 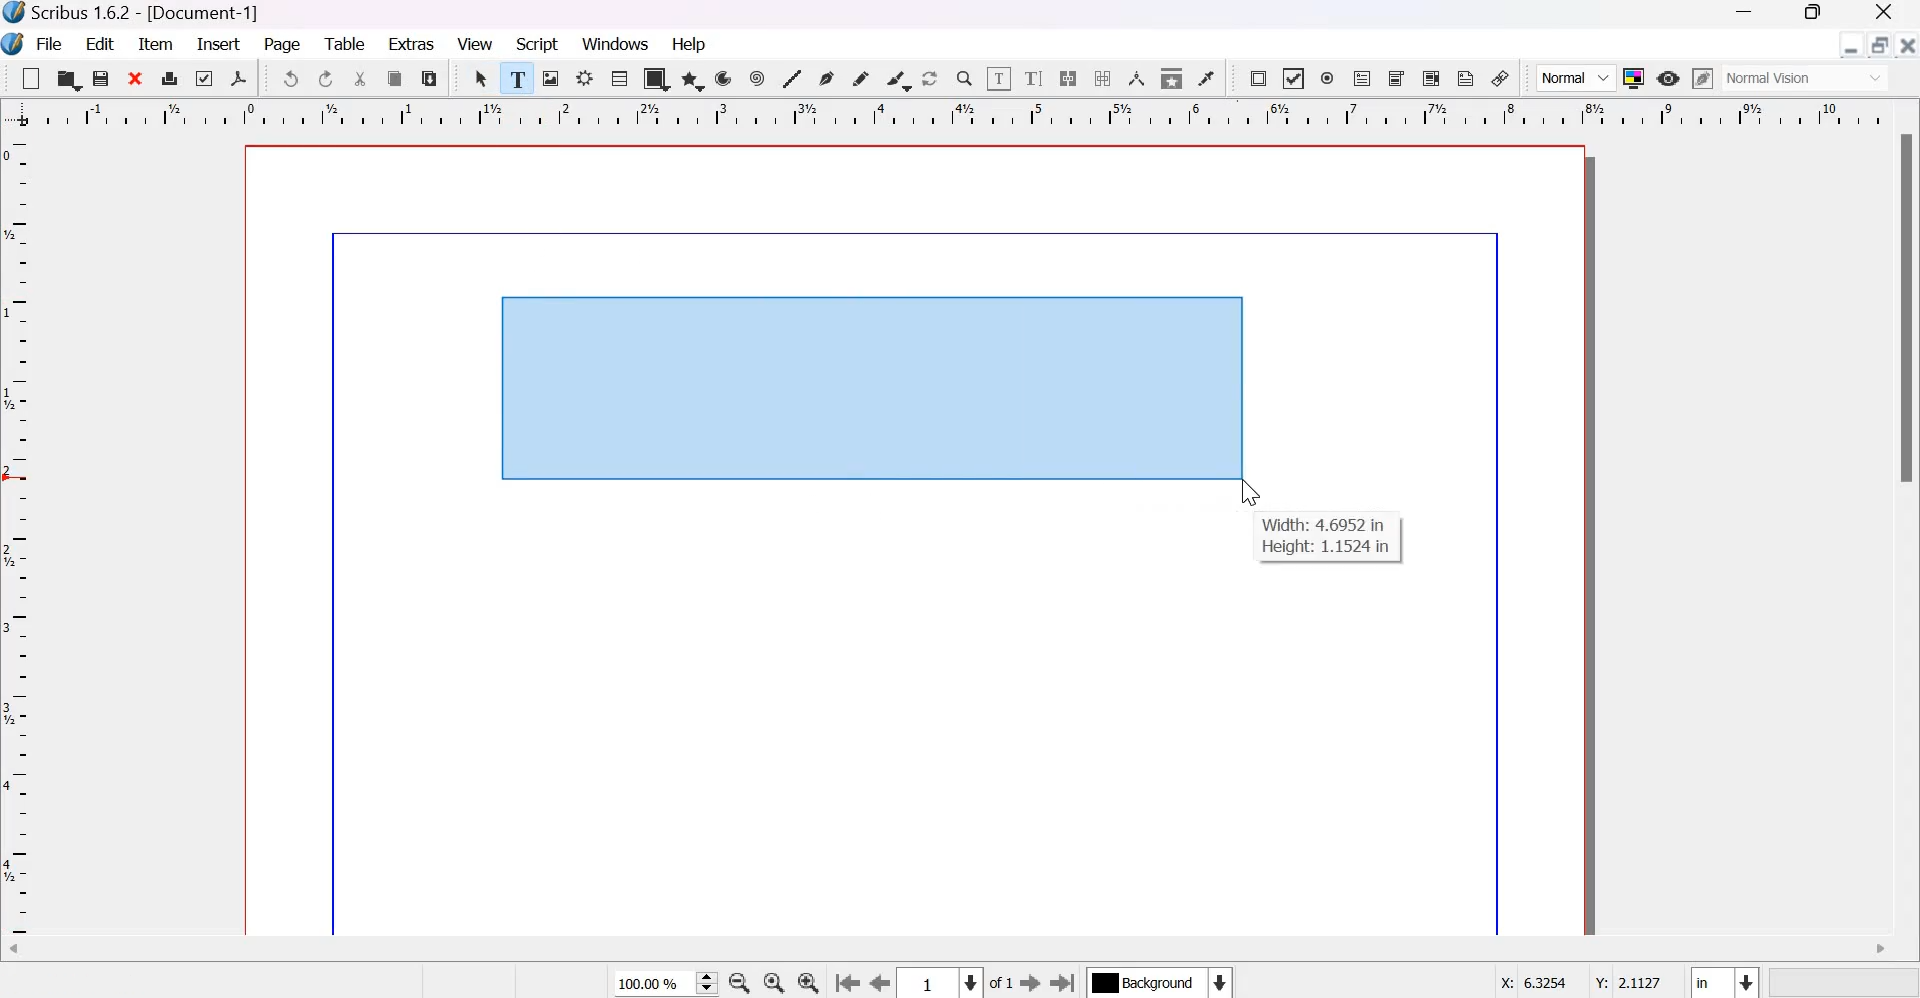 I want to click on edit contents of frame, so click(x=998, y=77).